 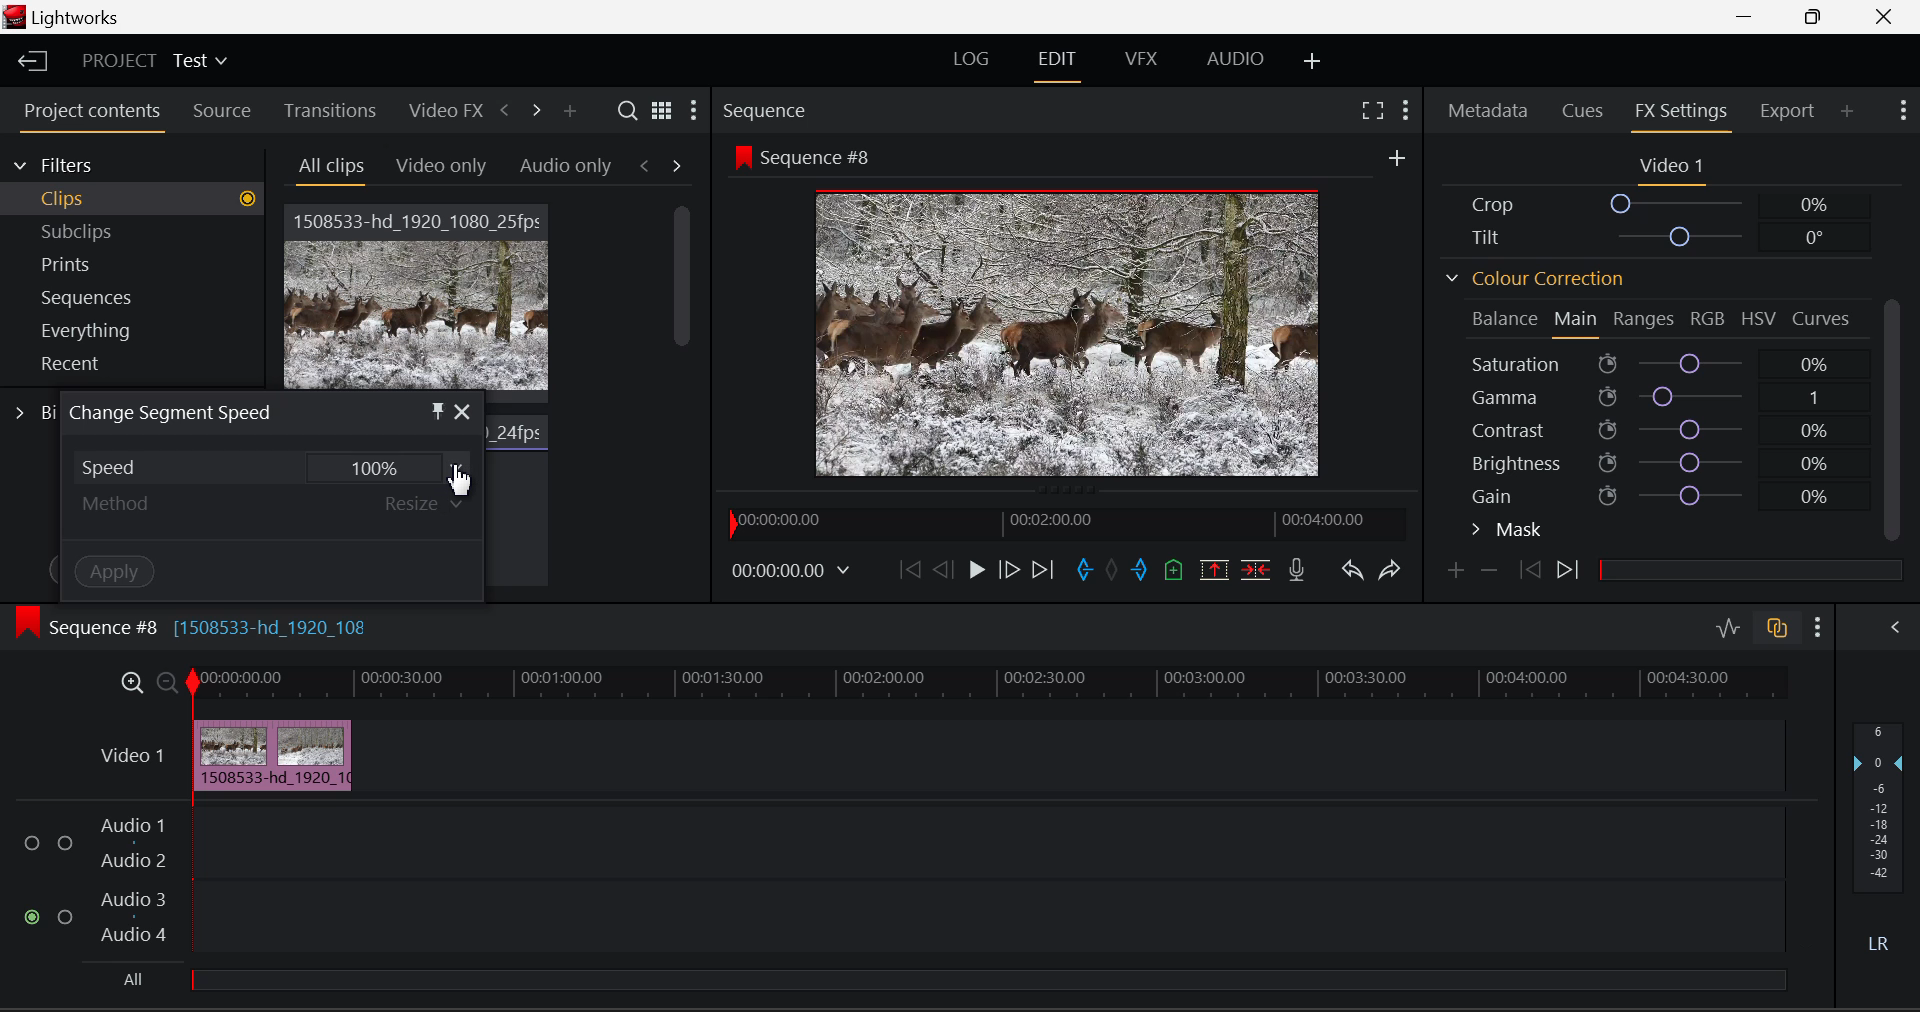 What do you see at coordinates (137, 936) in the screenshot?
I see `Audio 4` at bounding box center [137, 936].